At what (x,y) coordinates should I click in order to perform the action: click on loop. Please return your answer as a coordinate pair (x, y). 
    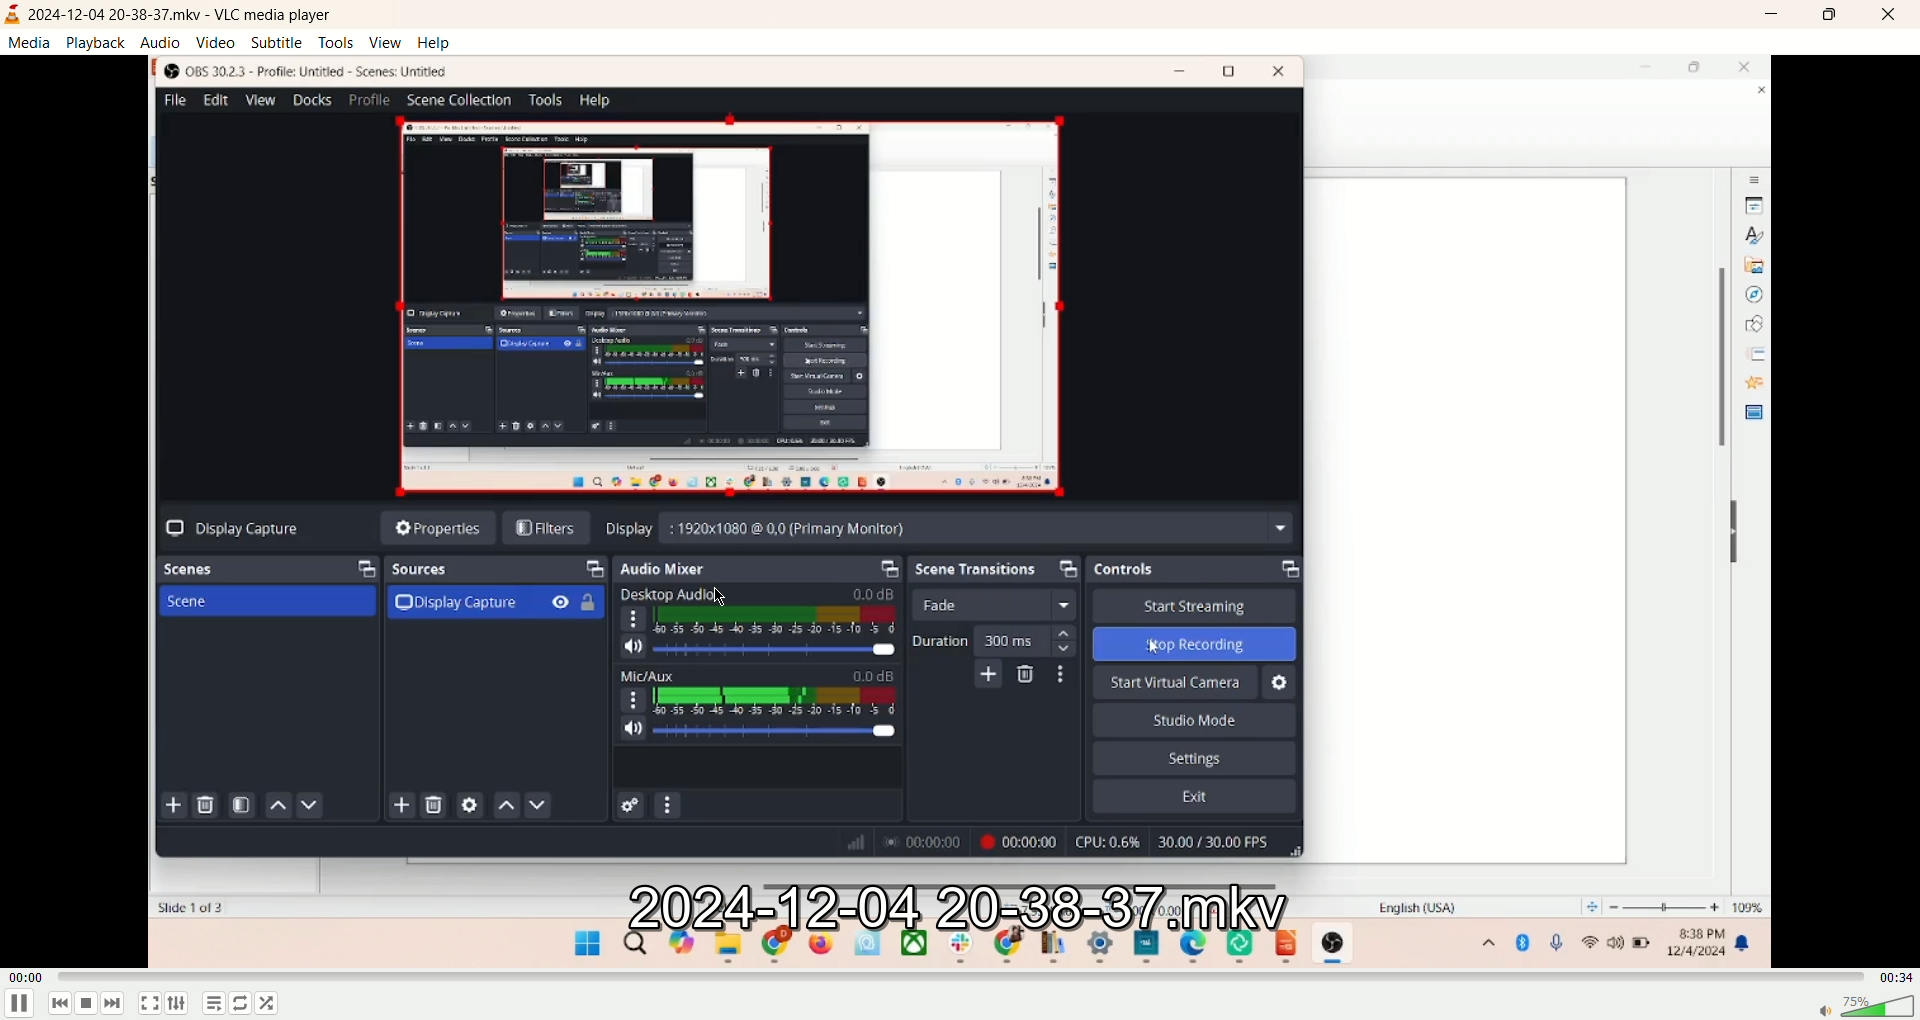
    Looking at the image, I should click on (267, 1003).